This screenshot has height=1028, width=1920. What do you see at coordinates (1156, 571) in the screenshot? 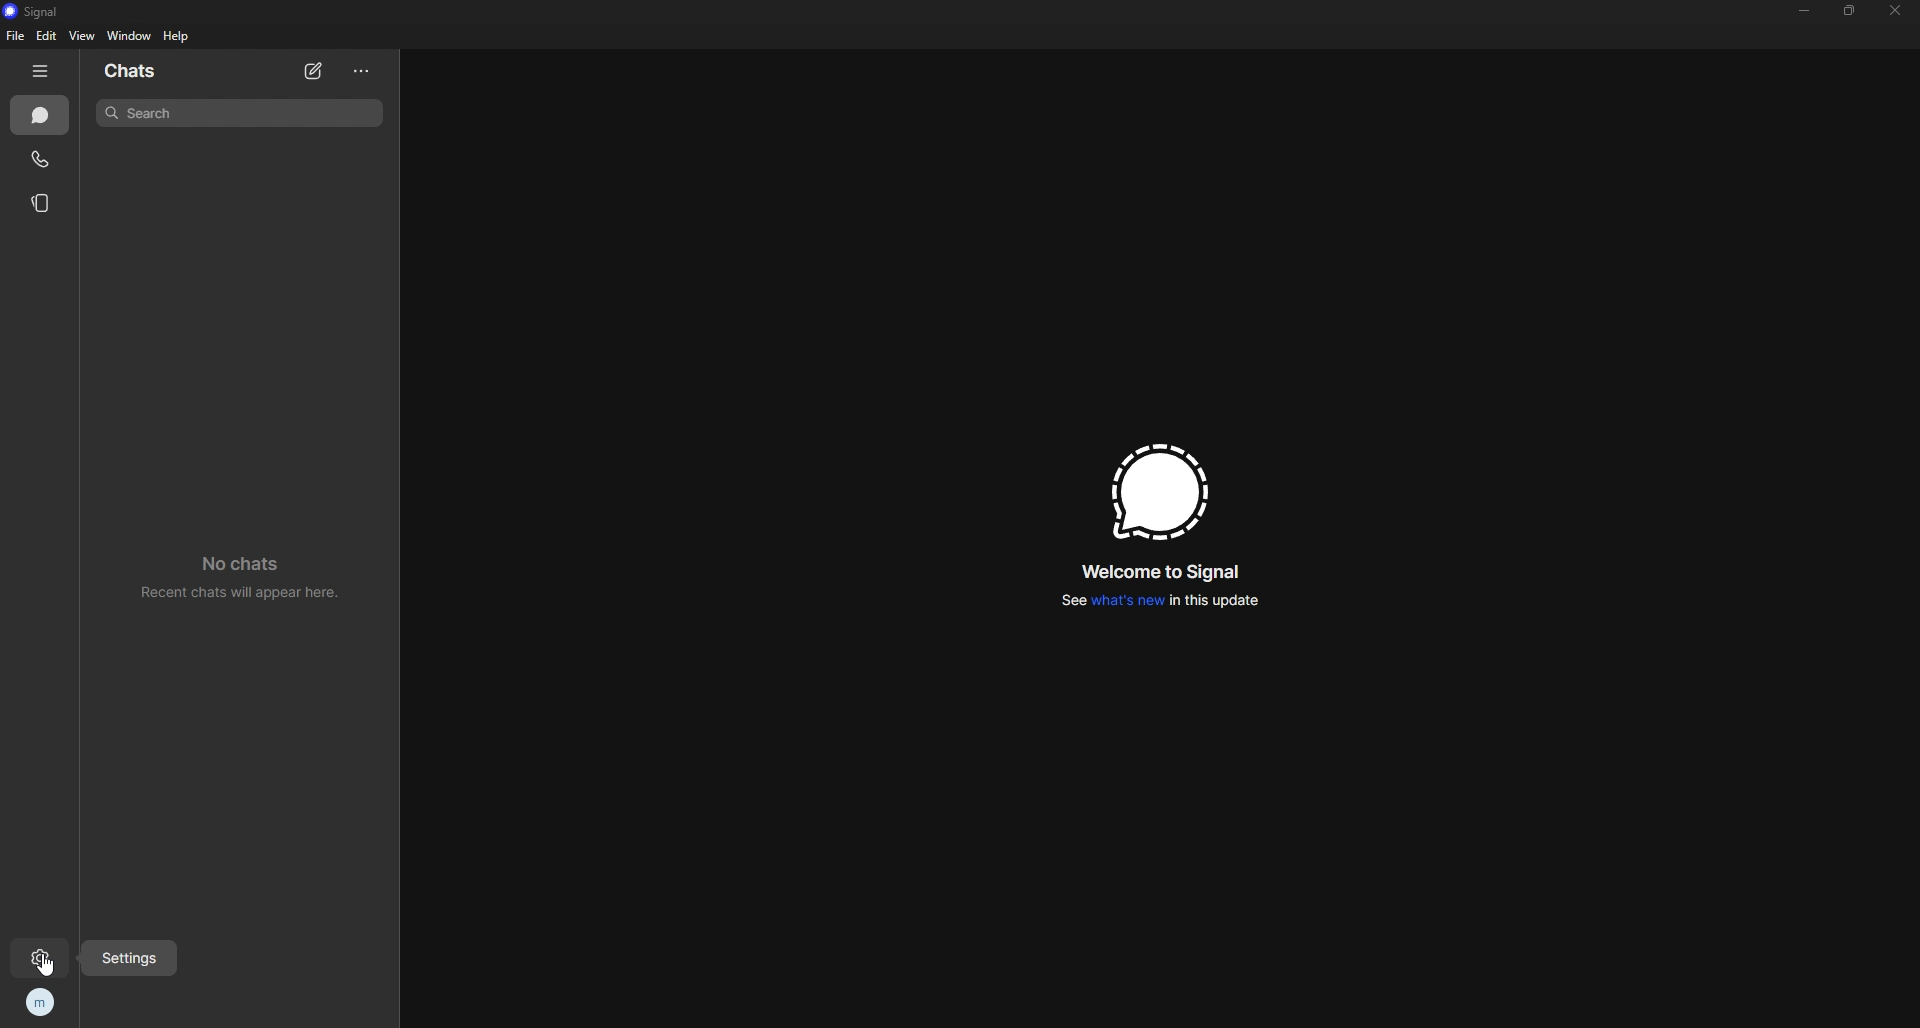
I see `welcome` at bounding box center [1156, 571].